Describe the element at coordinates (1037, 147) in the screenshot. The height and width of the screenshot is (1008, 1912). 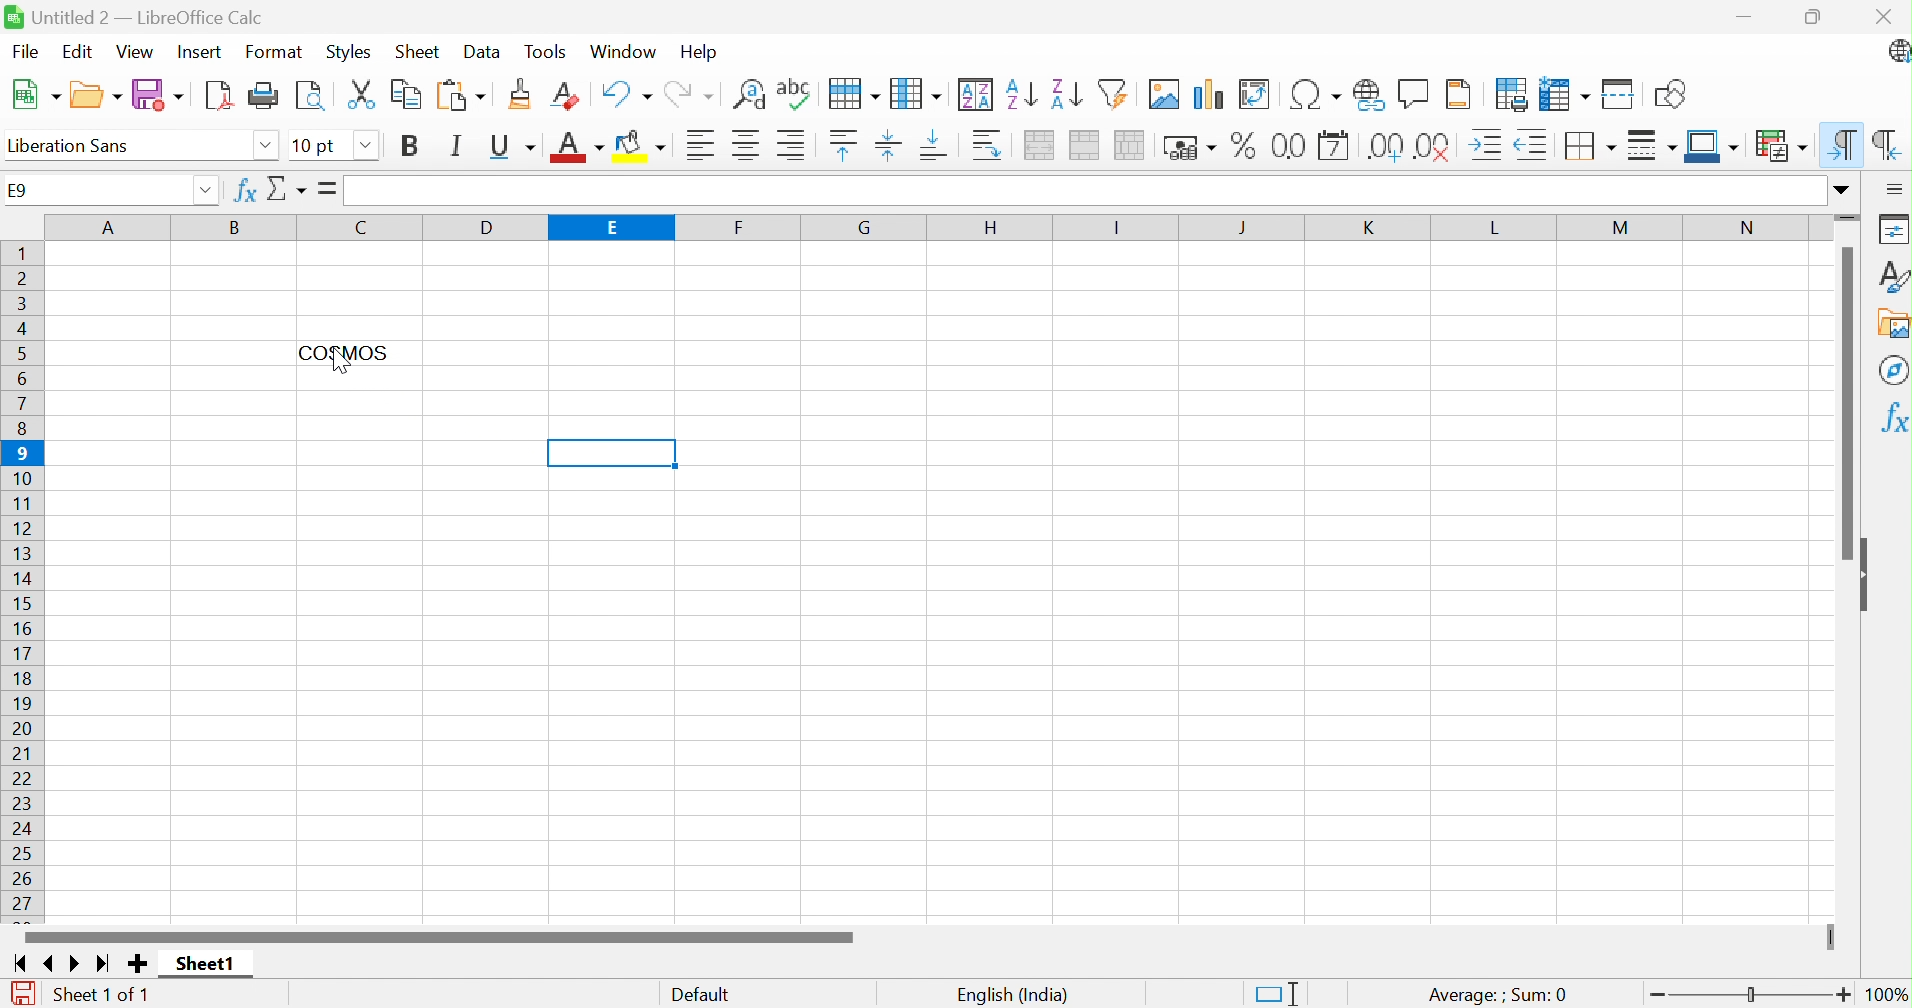
I see `Merge and center or unmerge cells depending on the current toggle state` at that location.